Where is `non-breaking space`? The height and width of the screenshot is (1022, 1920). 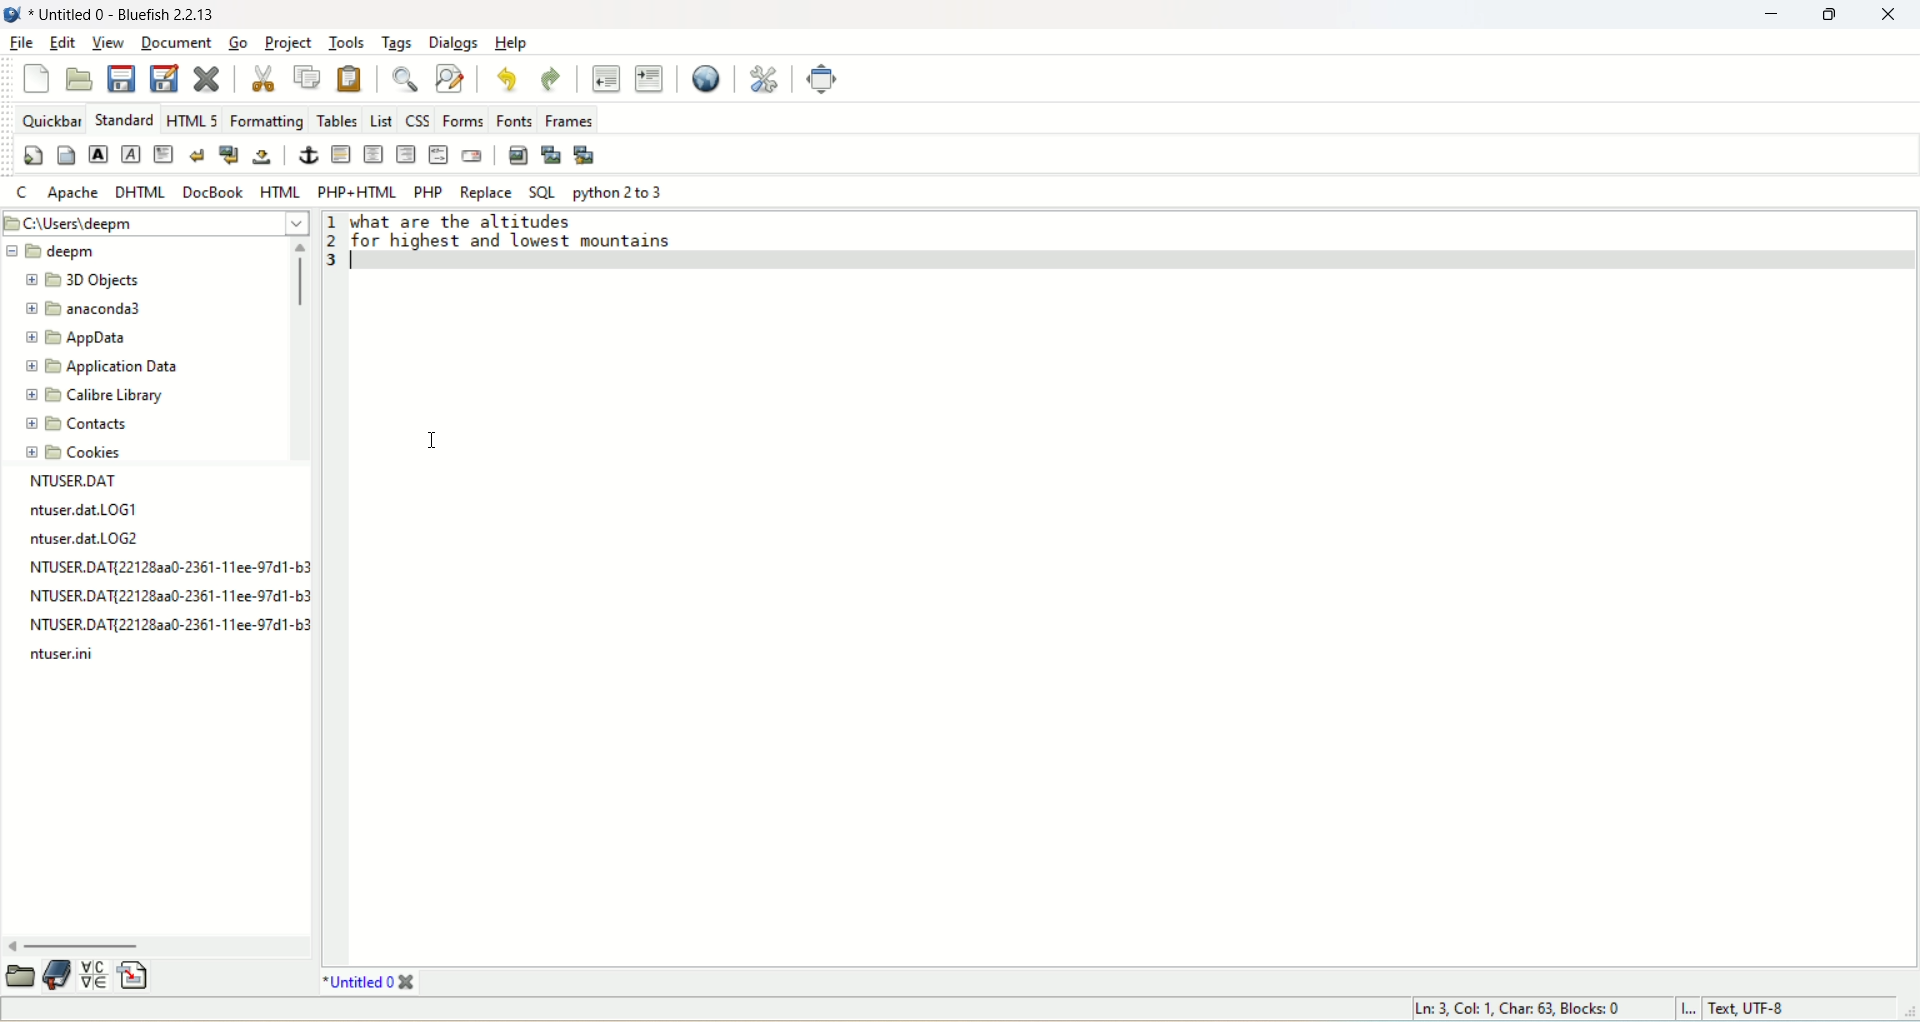 non-breaking space is located at coordinates (260, 159).